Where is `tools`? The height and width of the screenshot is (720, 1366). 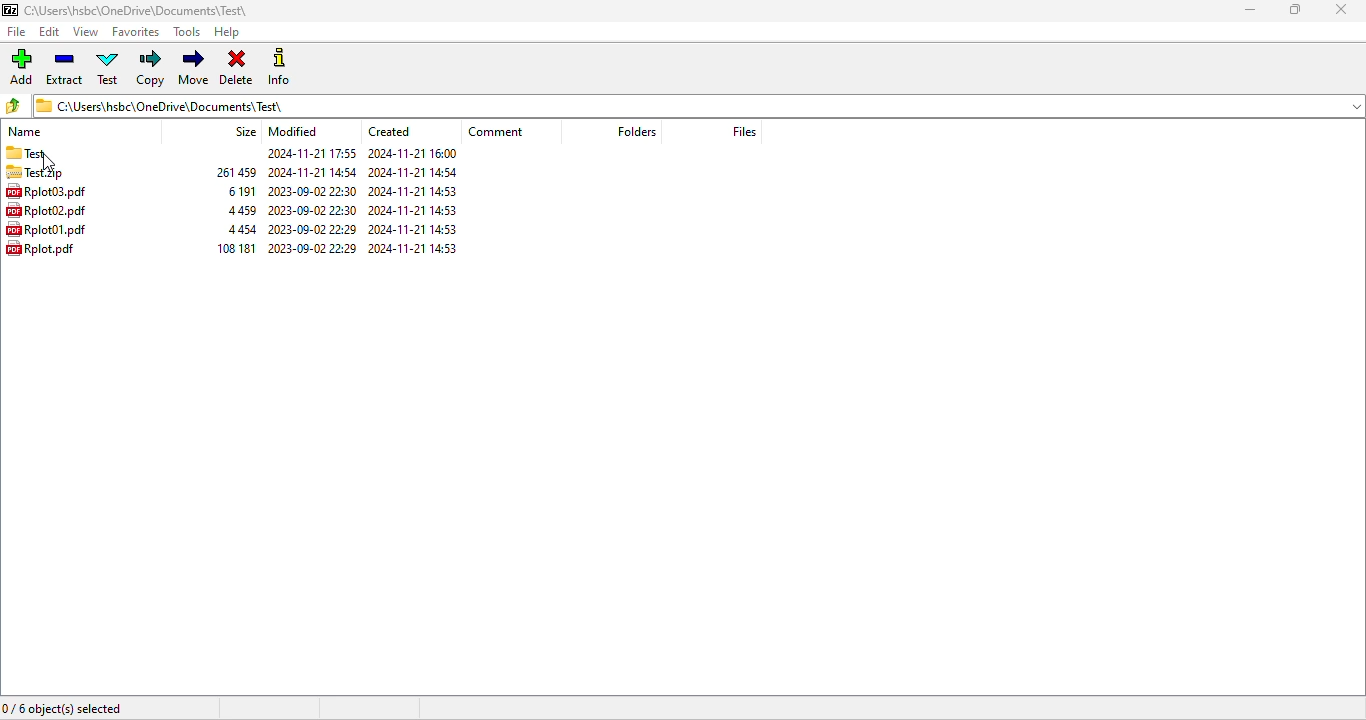
tools is located at coordinates (188, 31).